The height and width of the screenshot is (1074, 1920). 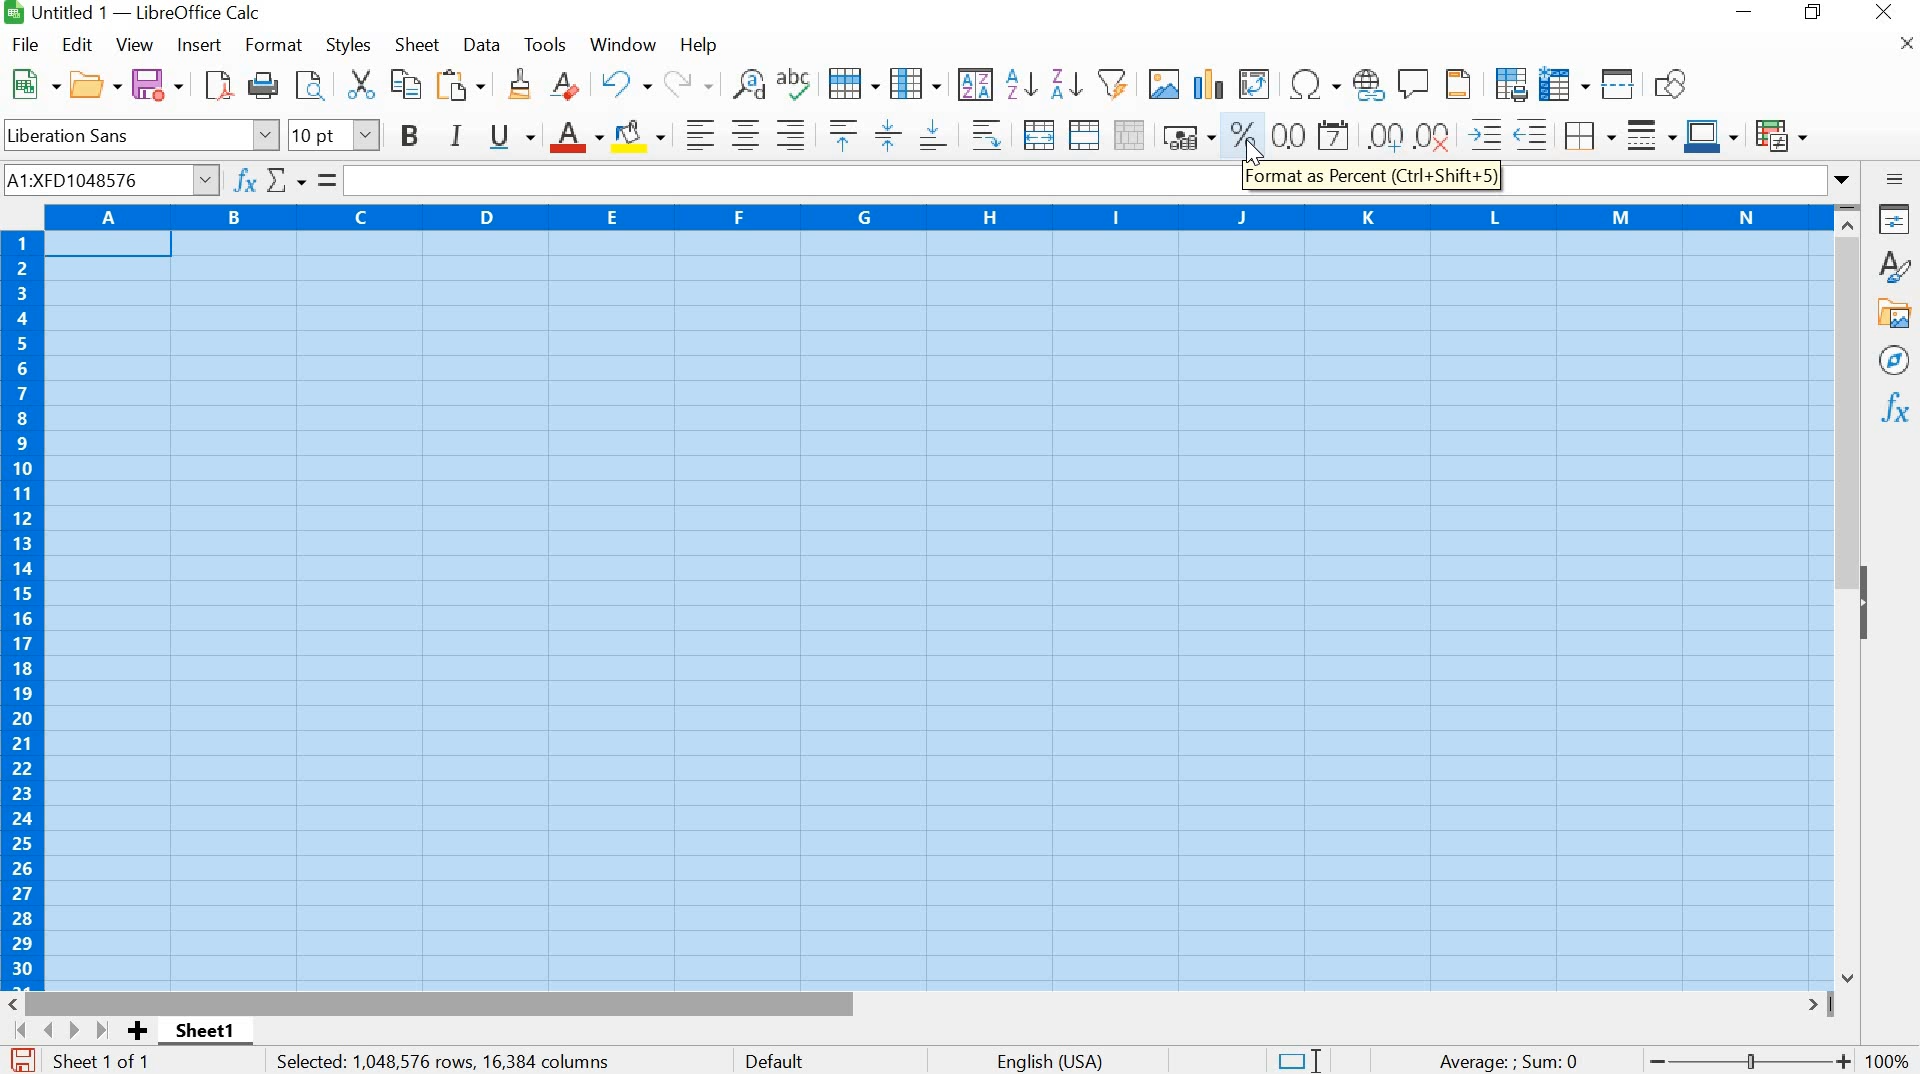 What do you see at coordinates (1040, 135) in the screenshot?
I see `Merge and Center` at bounding box center [1040, 135].